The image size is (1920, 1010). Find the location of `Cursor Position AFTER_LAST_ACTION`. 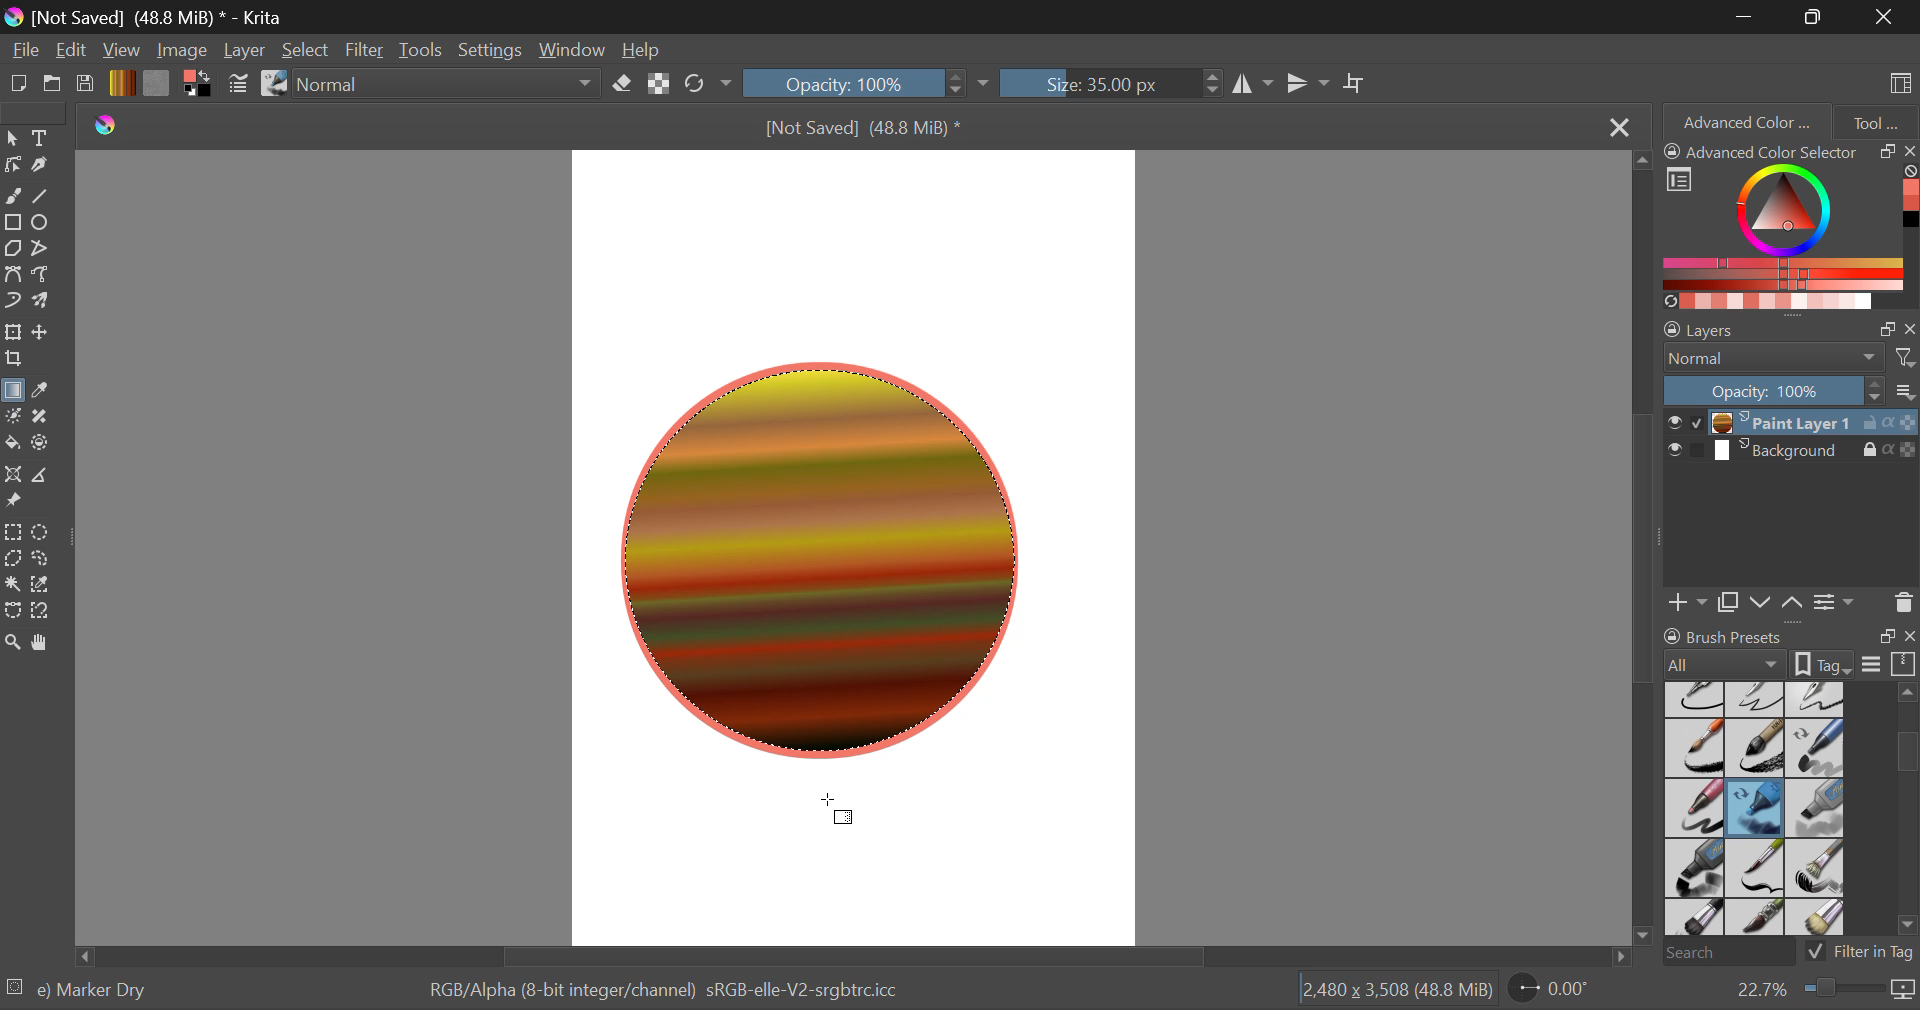

Cursor Position AFTER_LAST_ACTION is located at coordinates (846, 812).